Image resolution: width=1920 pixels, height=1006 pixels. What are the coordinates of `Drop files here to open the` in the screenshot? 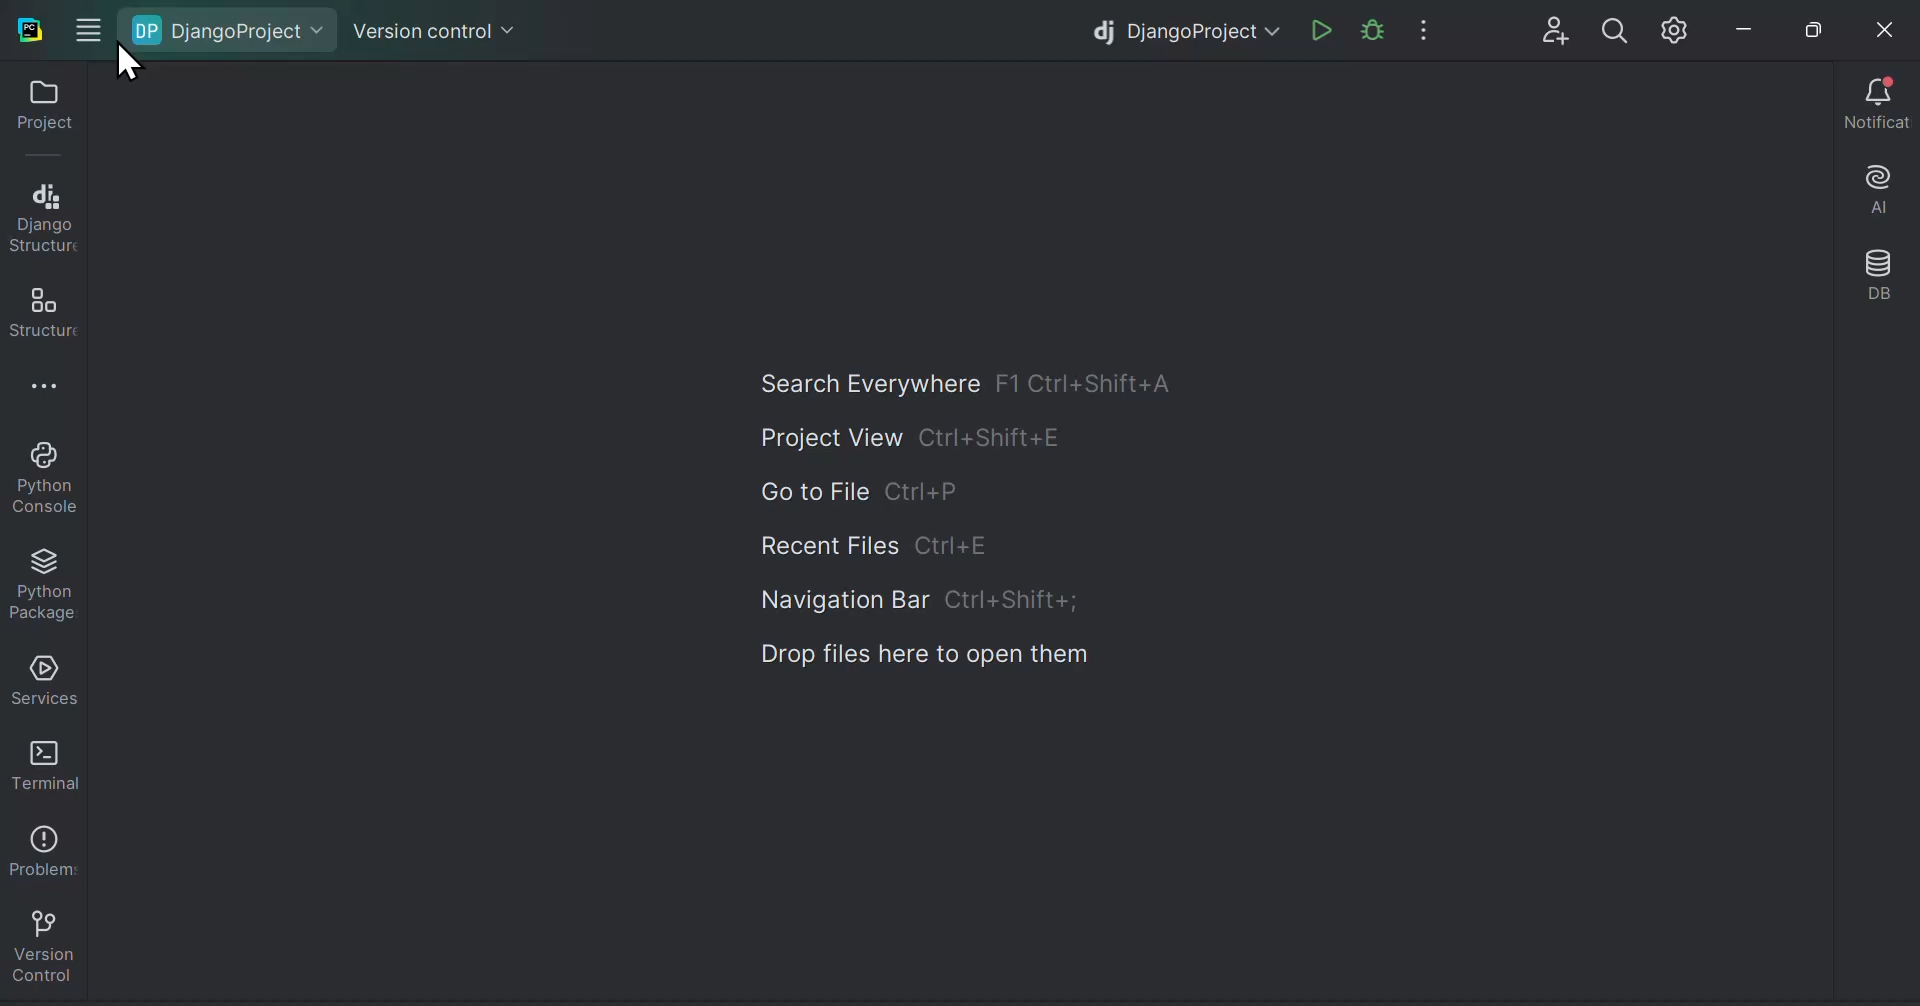 It's located at (928, 655).